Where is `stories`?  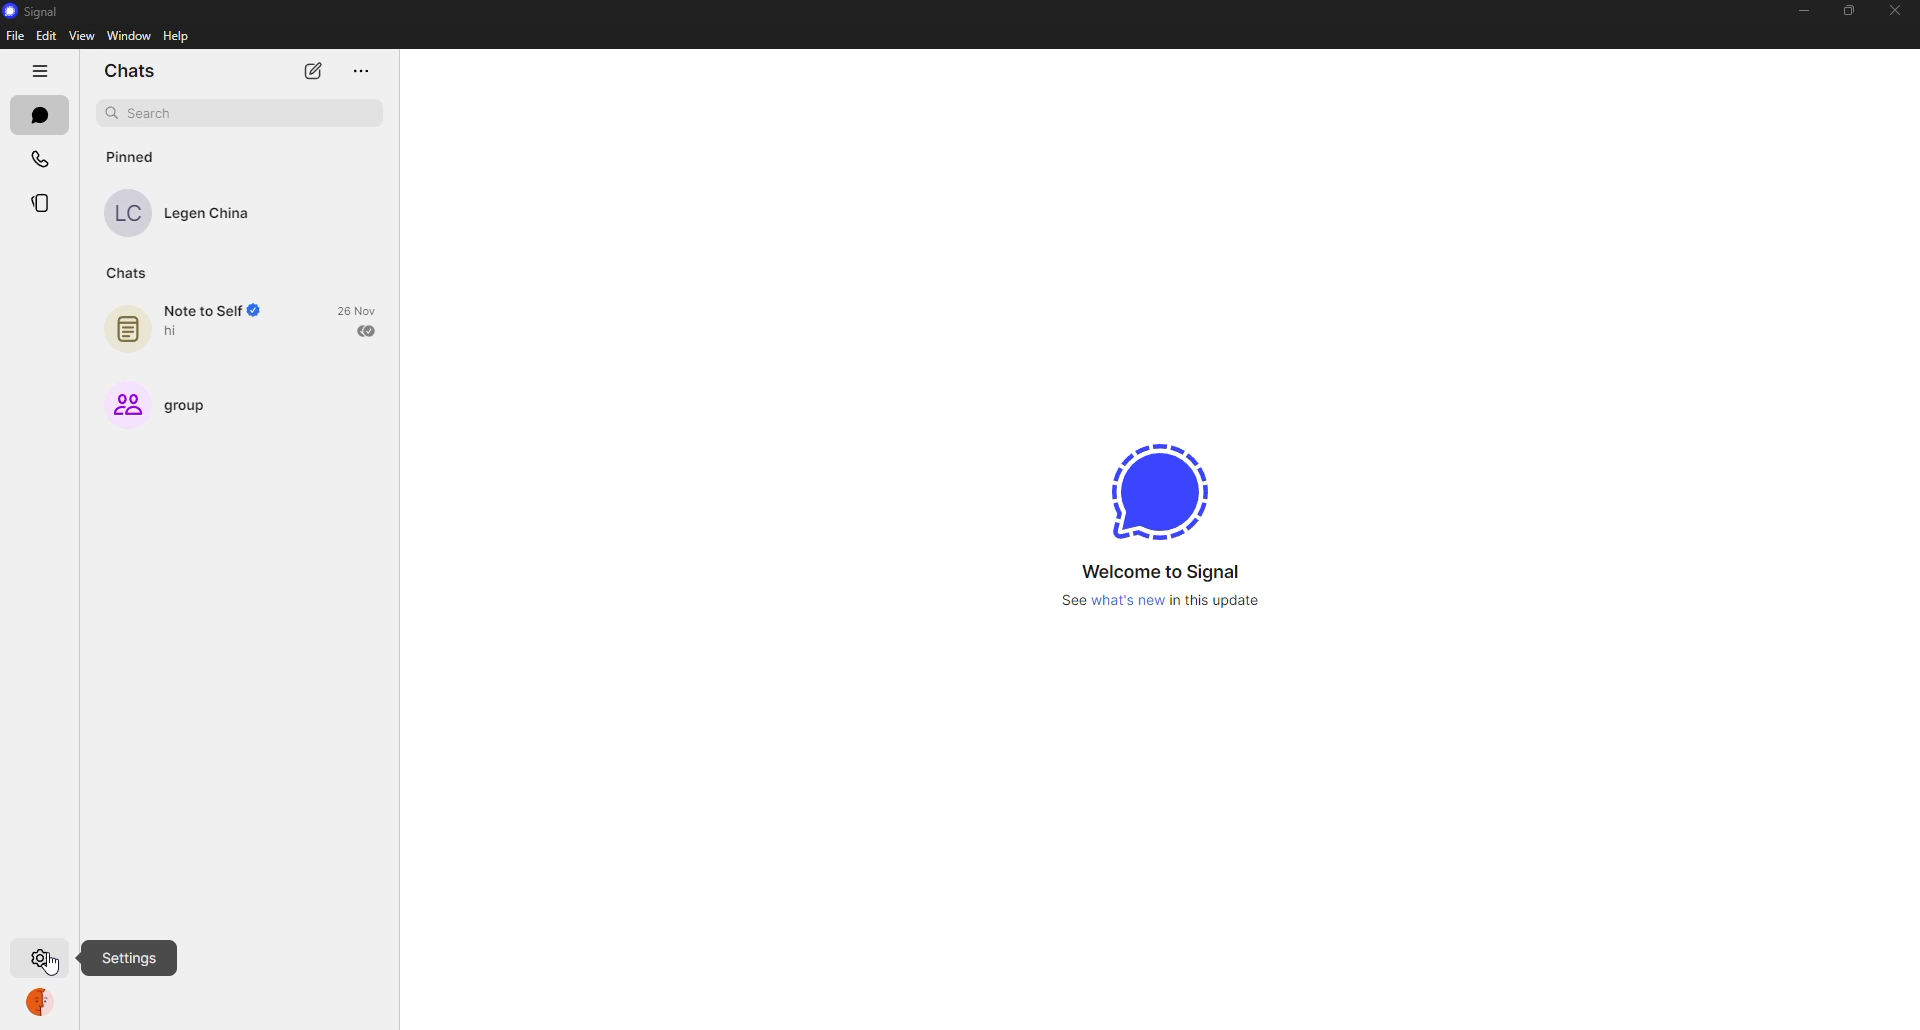
stories is located at coordinates (43, 201).